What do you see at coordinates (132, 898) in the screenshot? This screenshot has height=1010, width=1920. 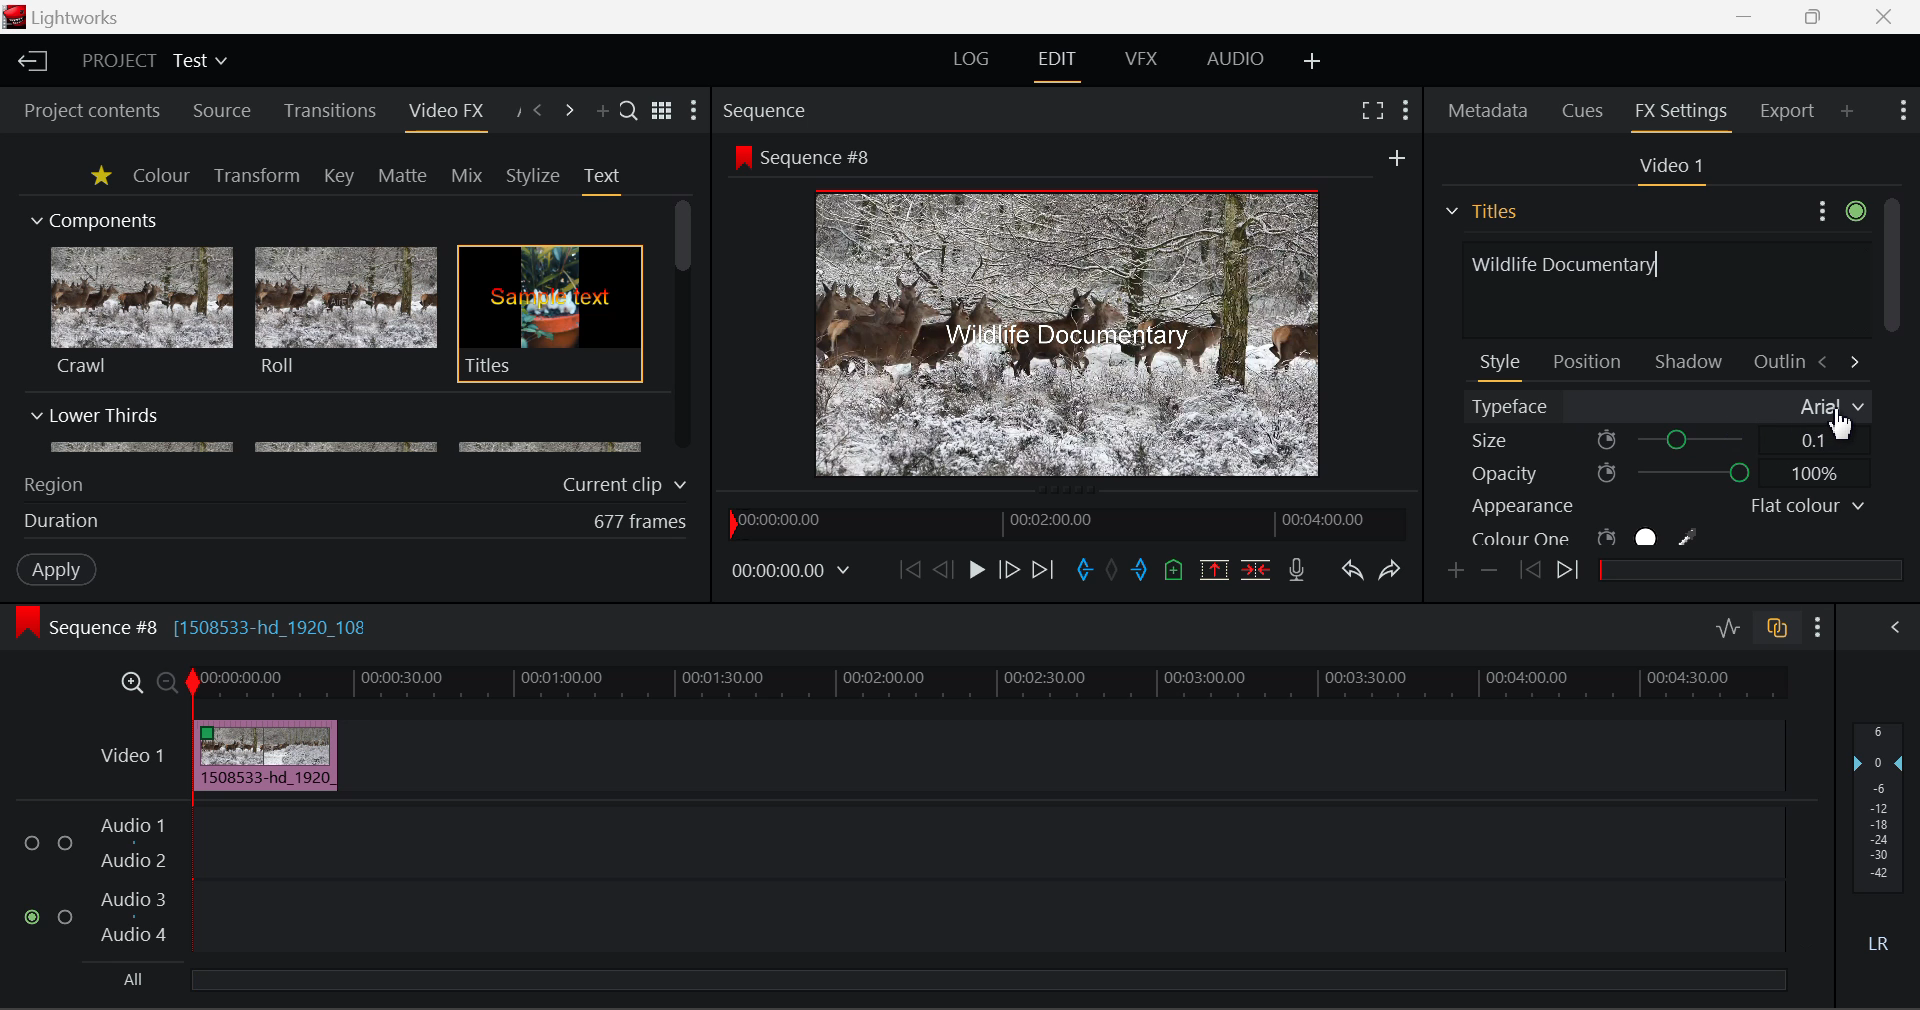 I see `Audio 3` at bounding box center [132, 898].